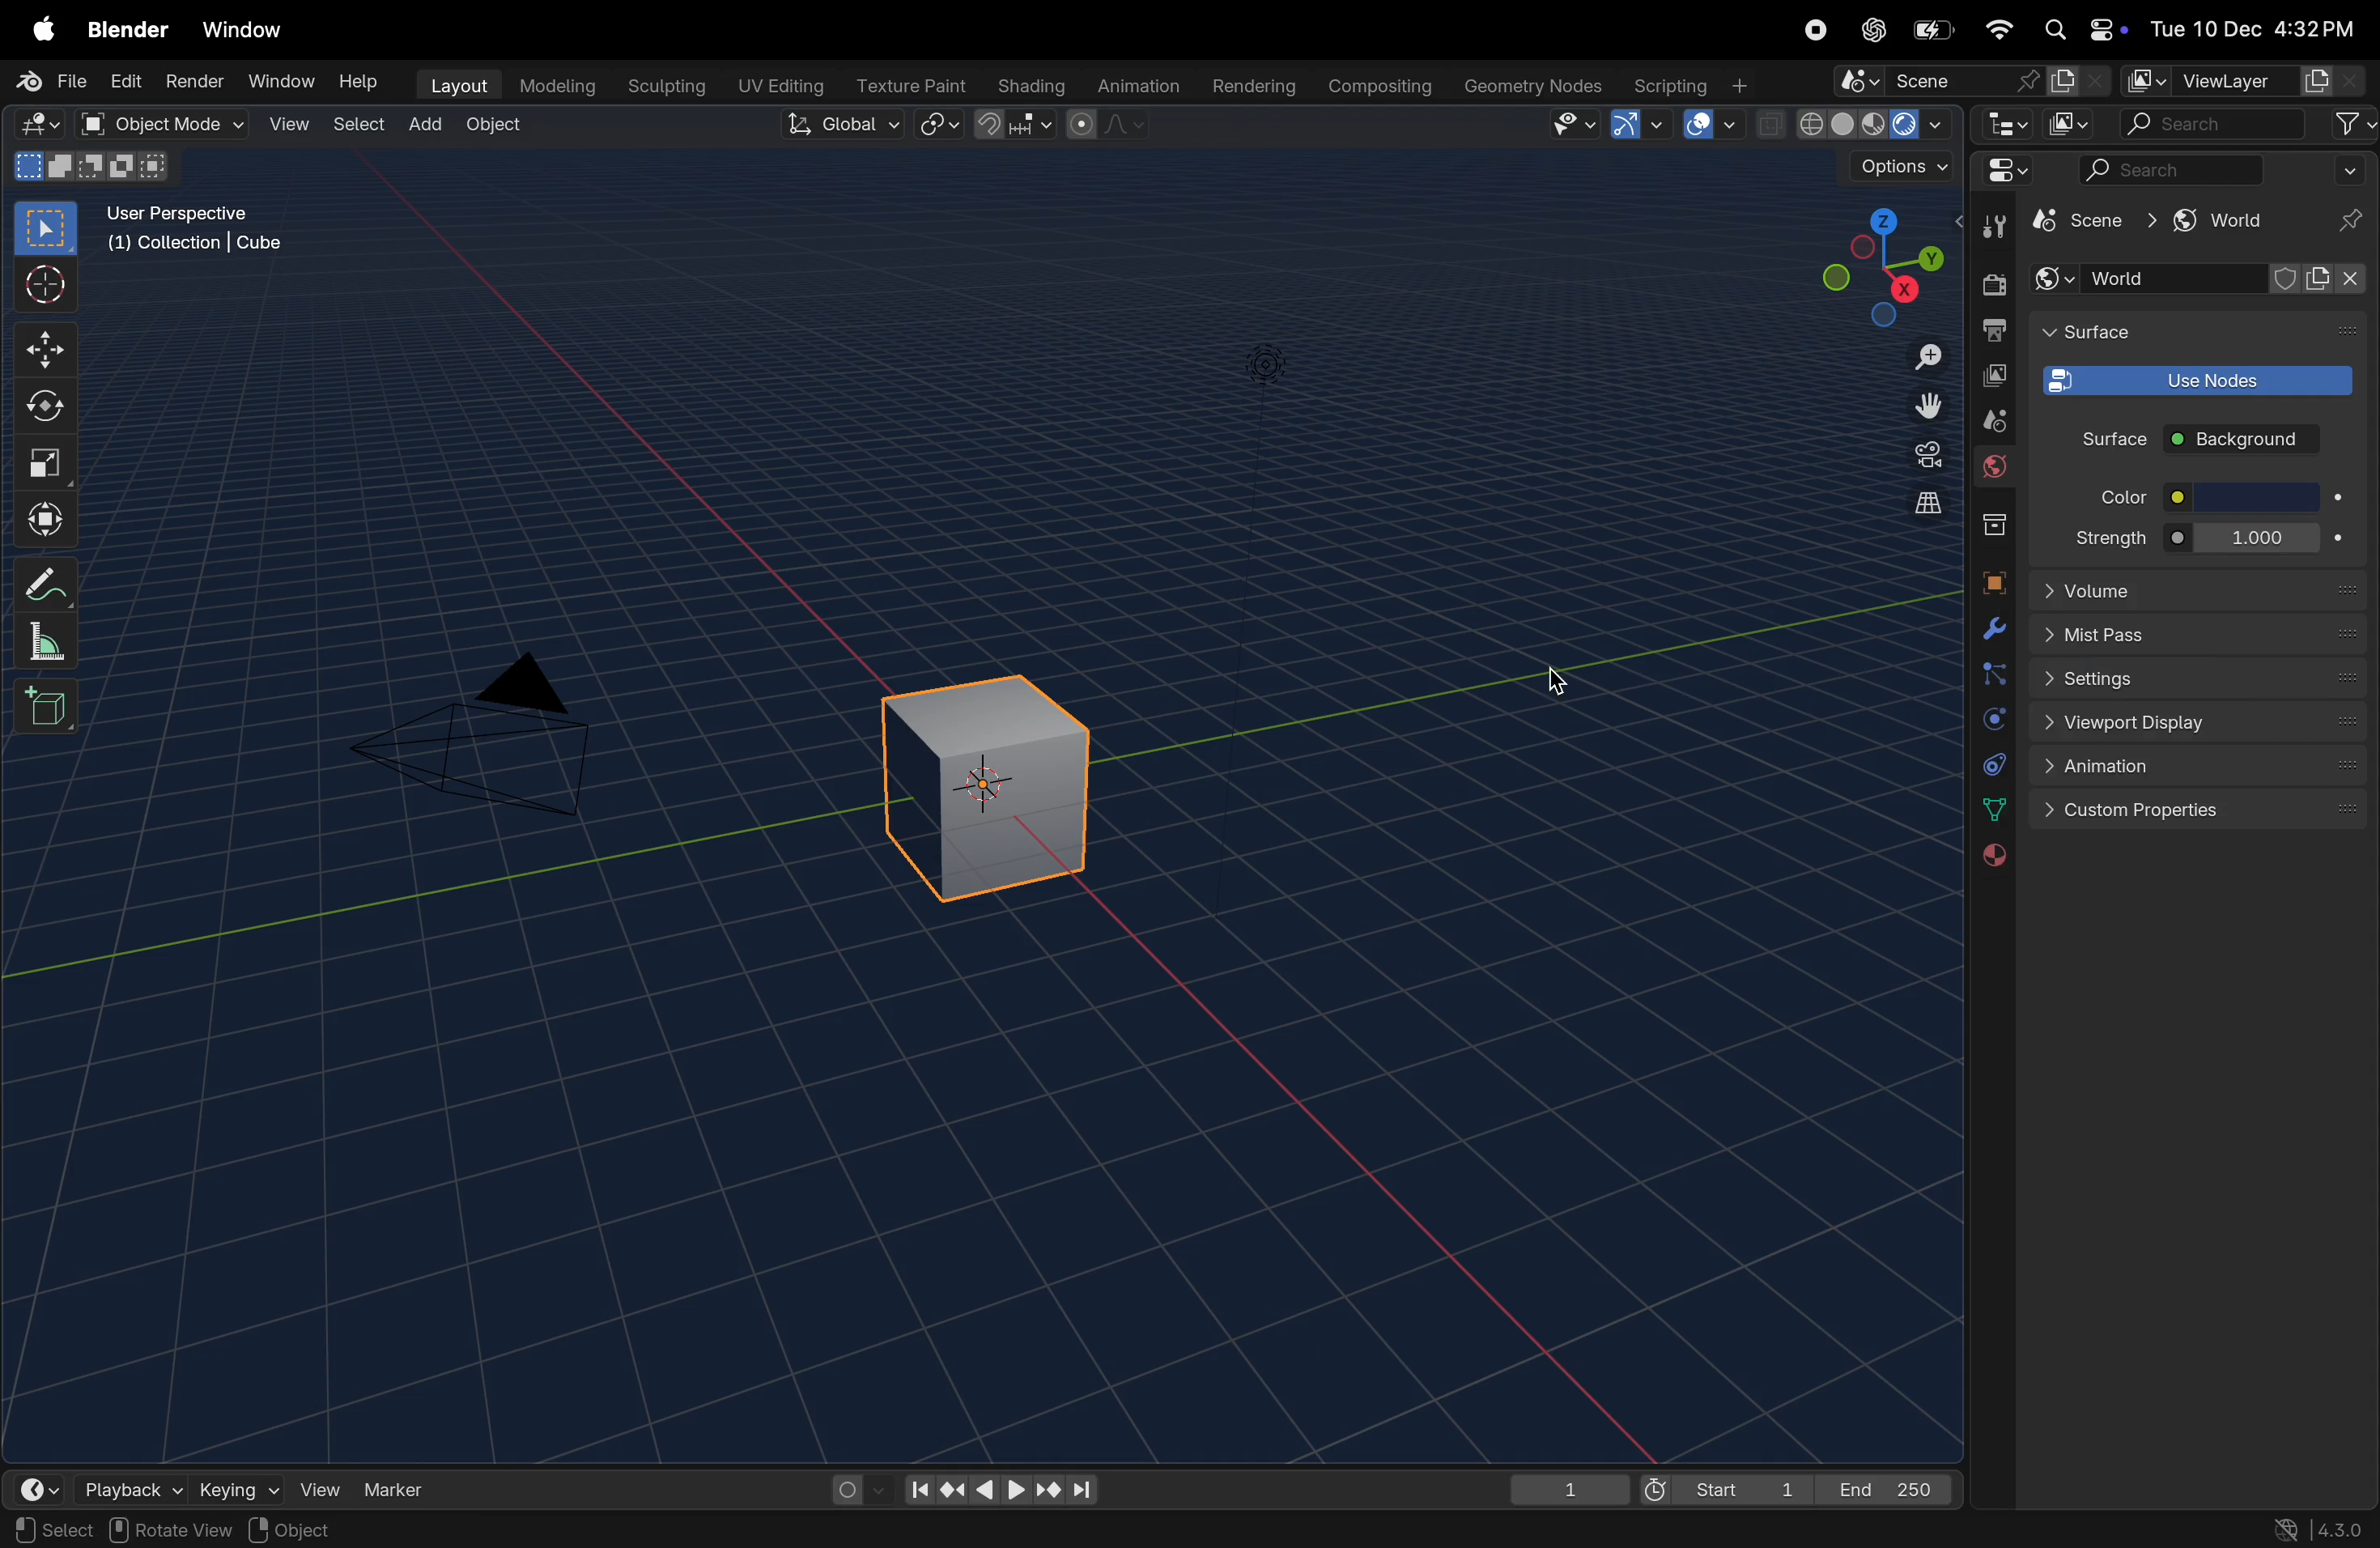 This screenshot has height=1548, width=2380. I want to click on scene, so click(1970, 79).